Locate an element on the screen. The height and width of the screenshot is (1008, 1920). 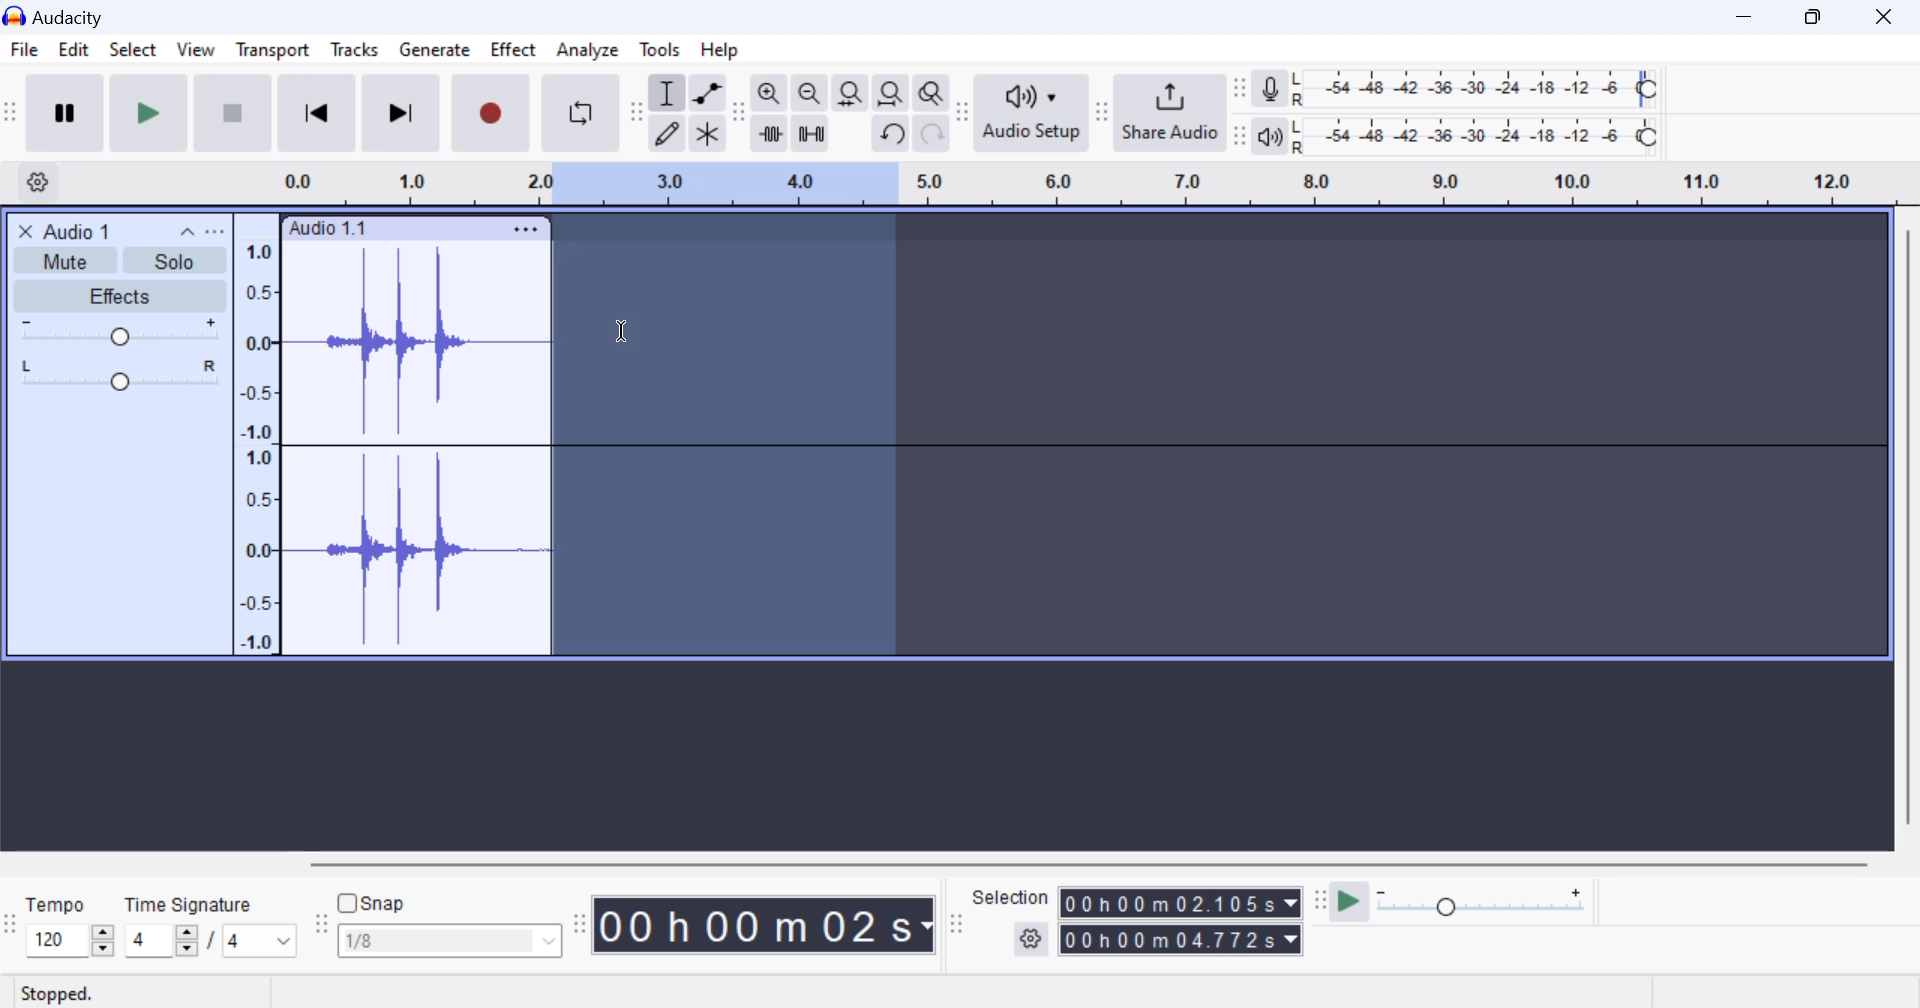
Help is located at coordinates (724, 49).